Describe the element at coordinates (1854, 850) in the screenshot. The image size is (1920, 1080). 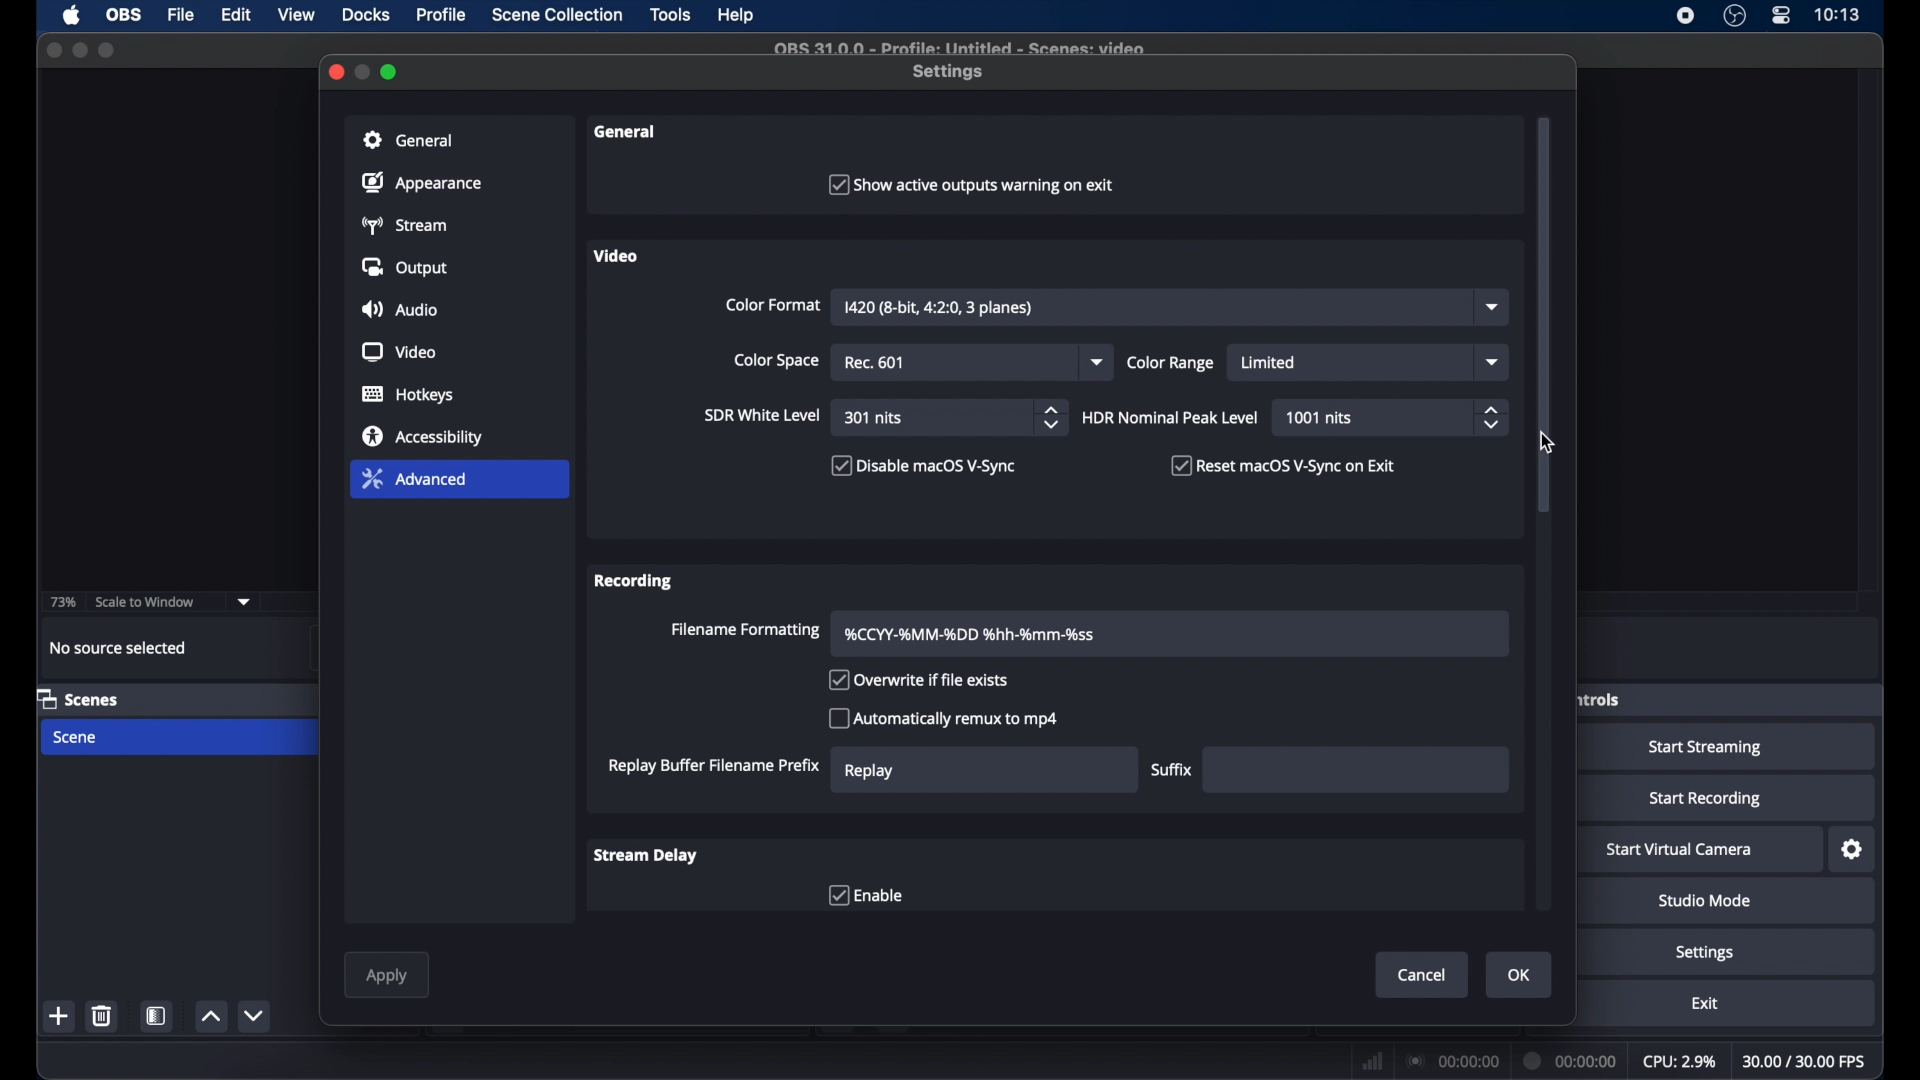
I see `settings` at that location.